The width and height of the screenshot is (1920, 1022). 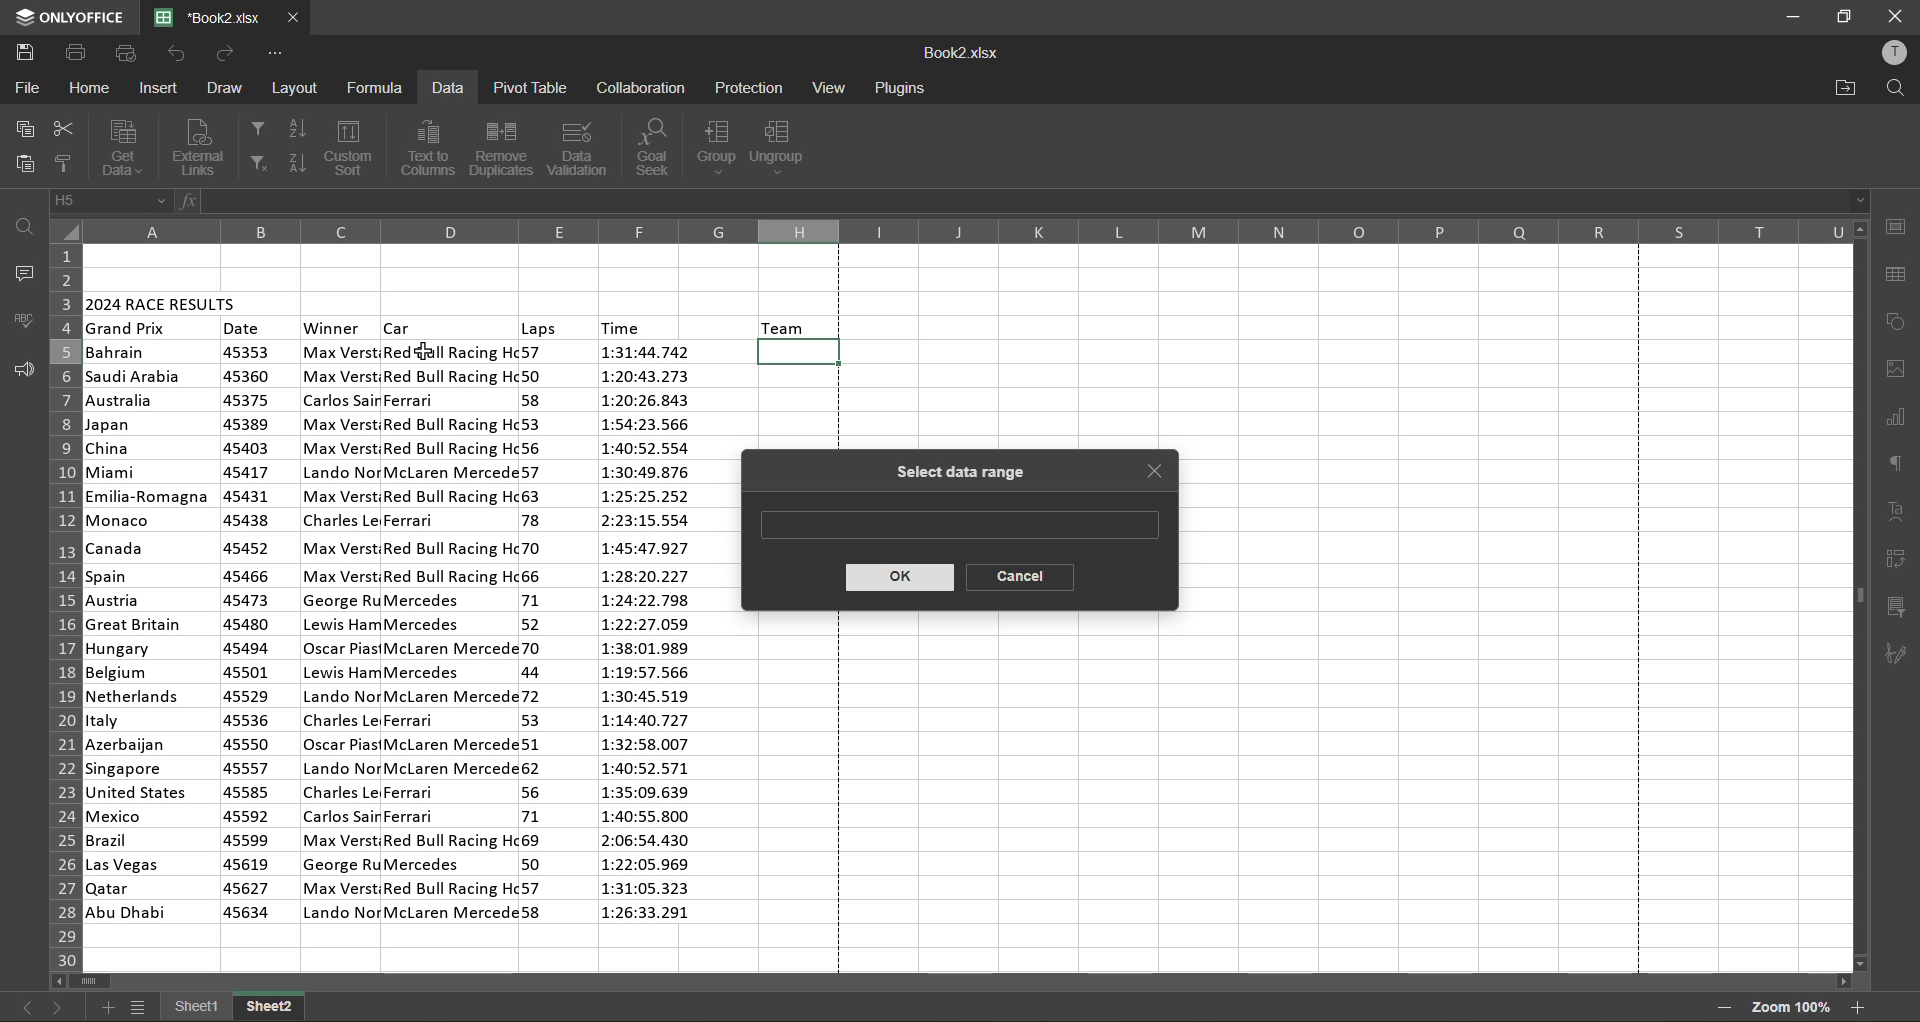 I want to click on customize quick access toolbar, so click(x=273, y=54).